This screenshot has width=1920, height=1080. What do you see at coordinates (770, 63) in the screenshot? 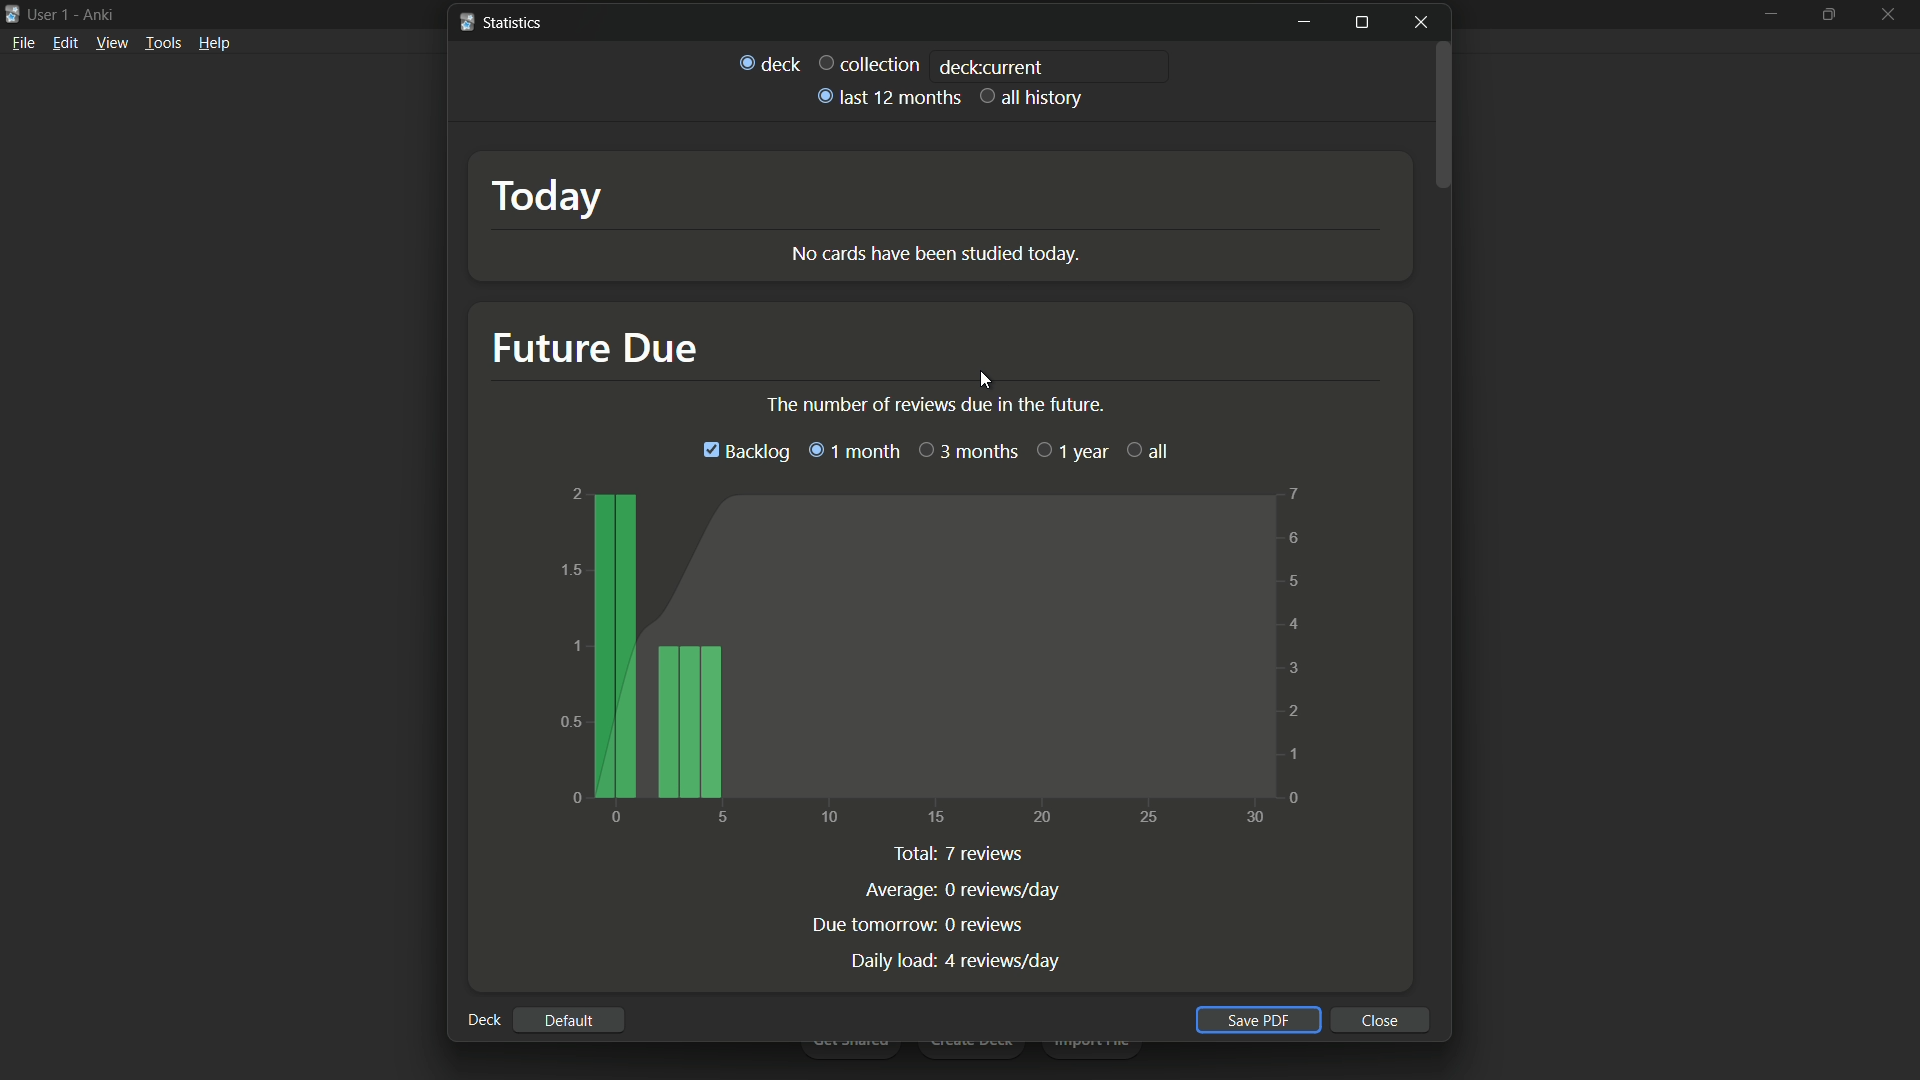
I see `deck` at bounding box center [770, 63].